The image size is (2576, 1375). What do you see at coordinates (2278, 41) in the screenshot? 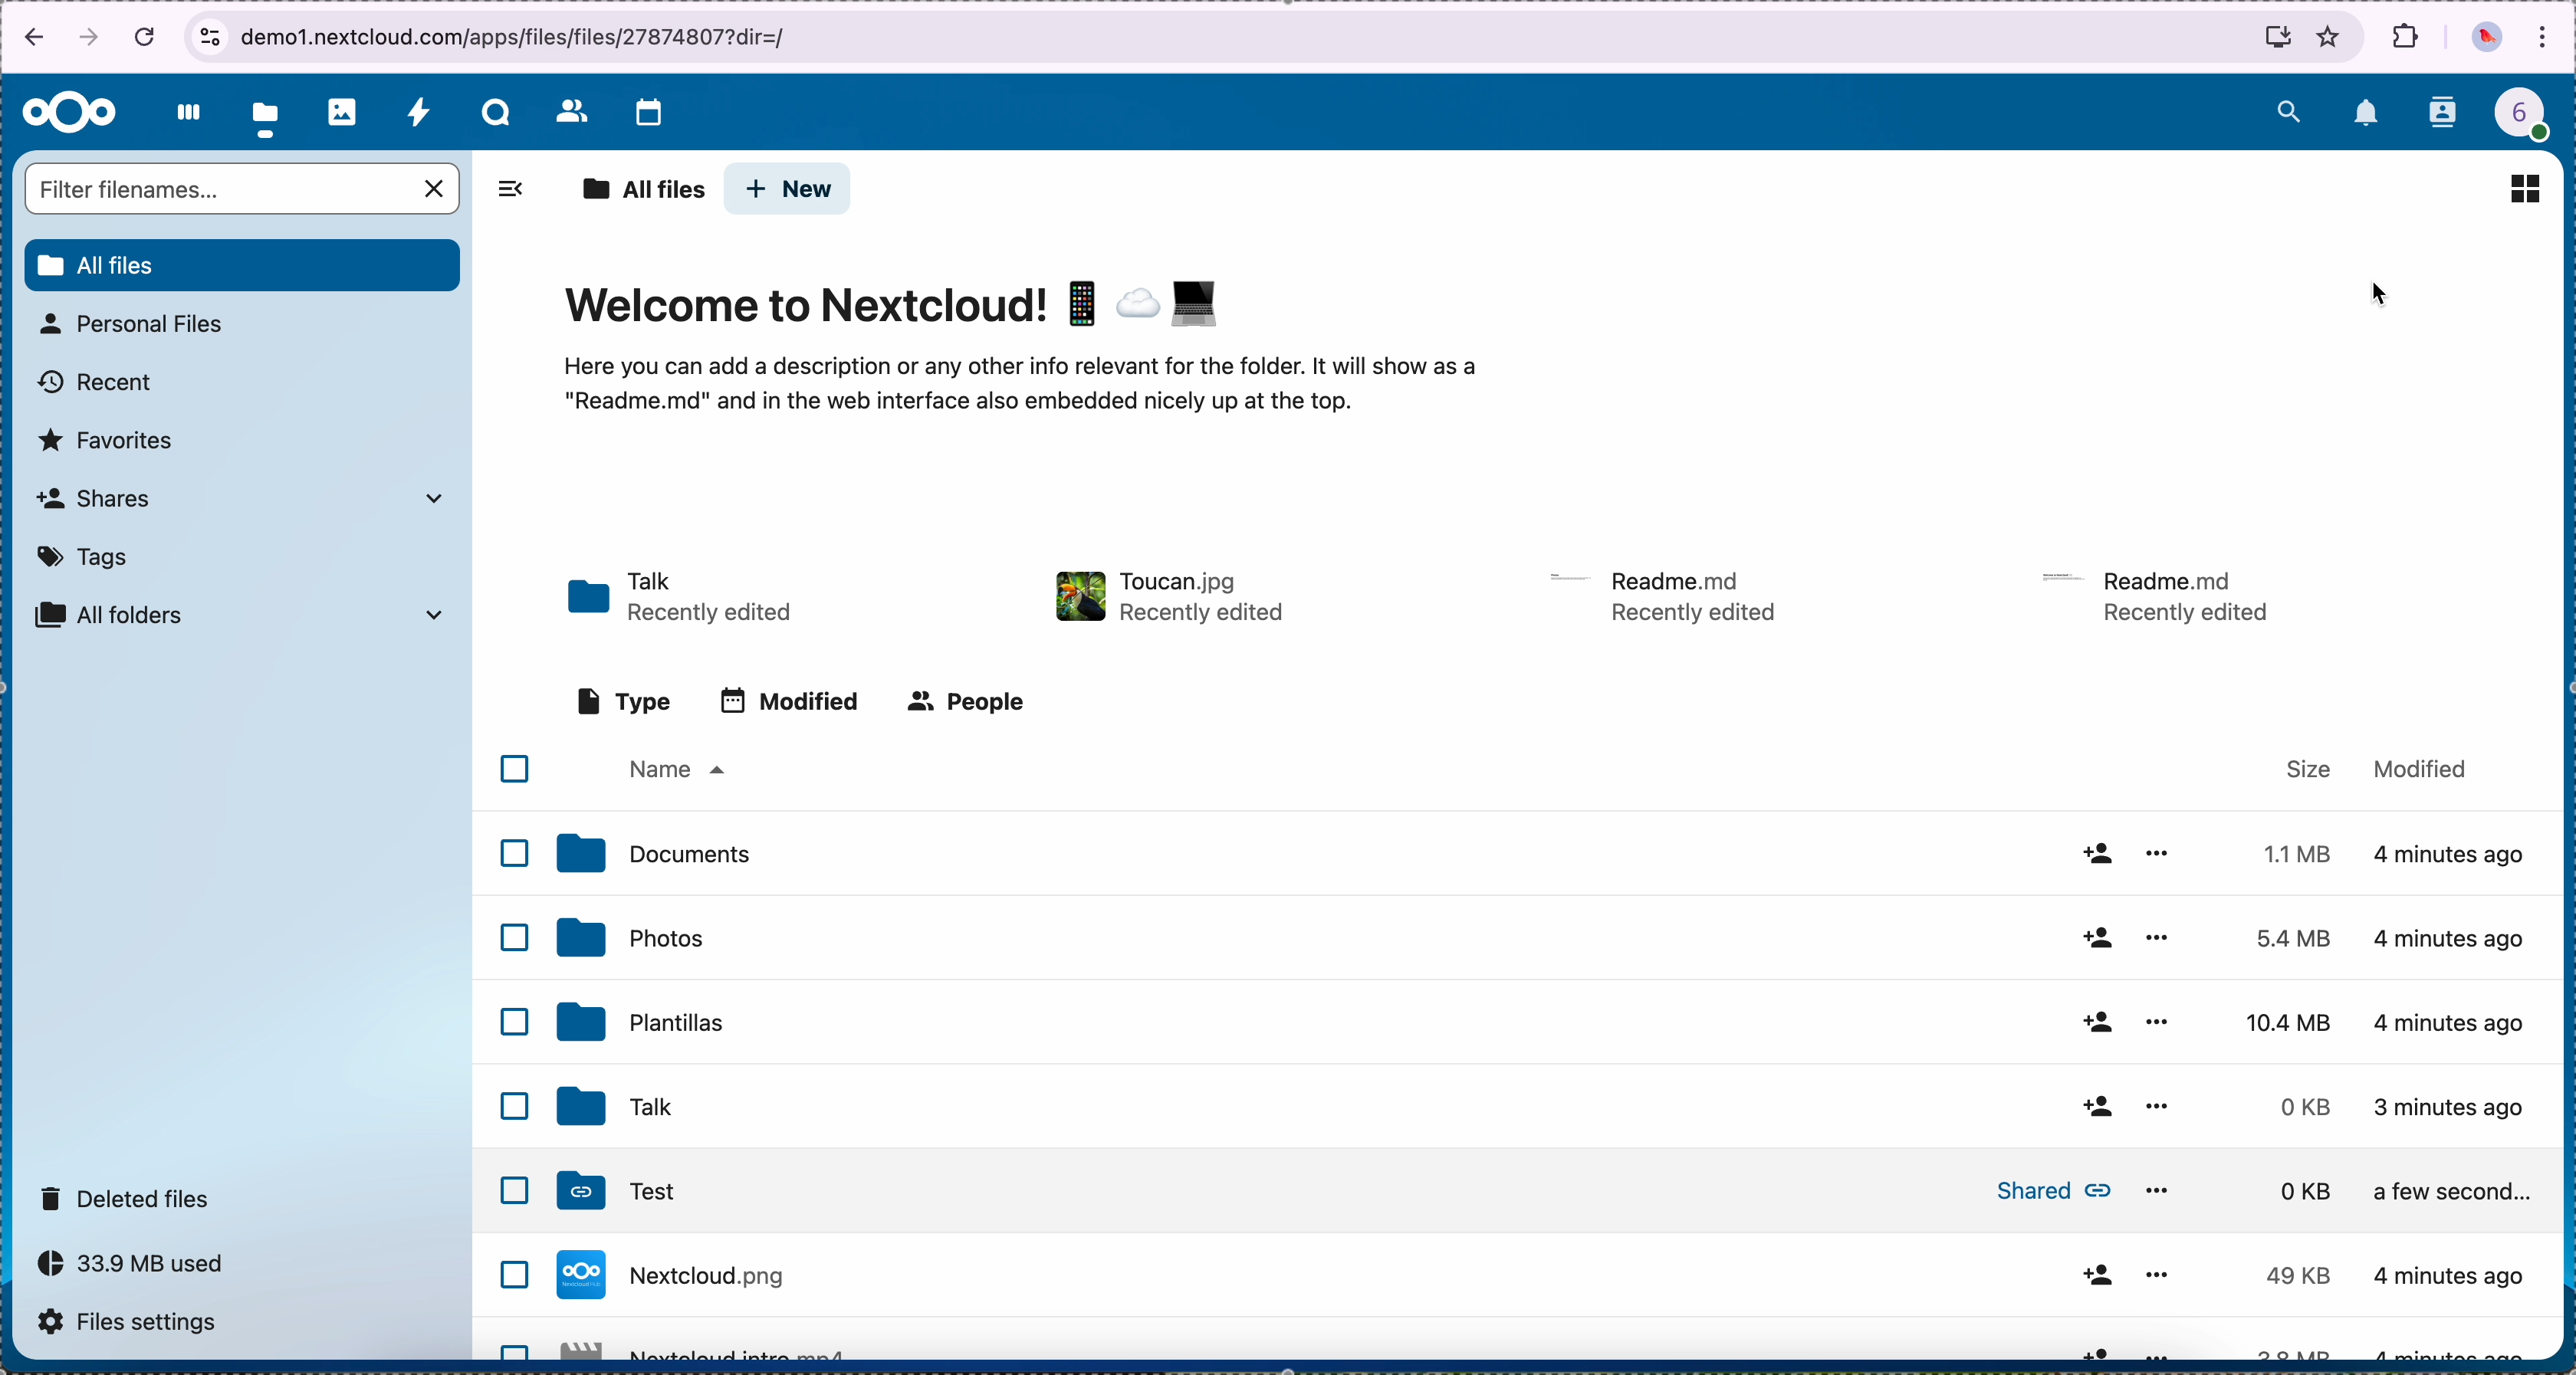
I see `install Nextcloud` at bounding box center [2278, 41].